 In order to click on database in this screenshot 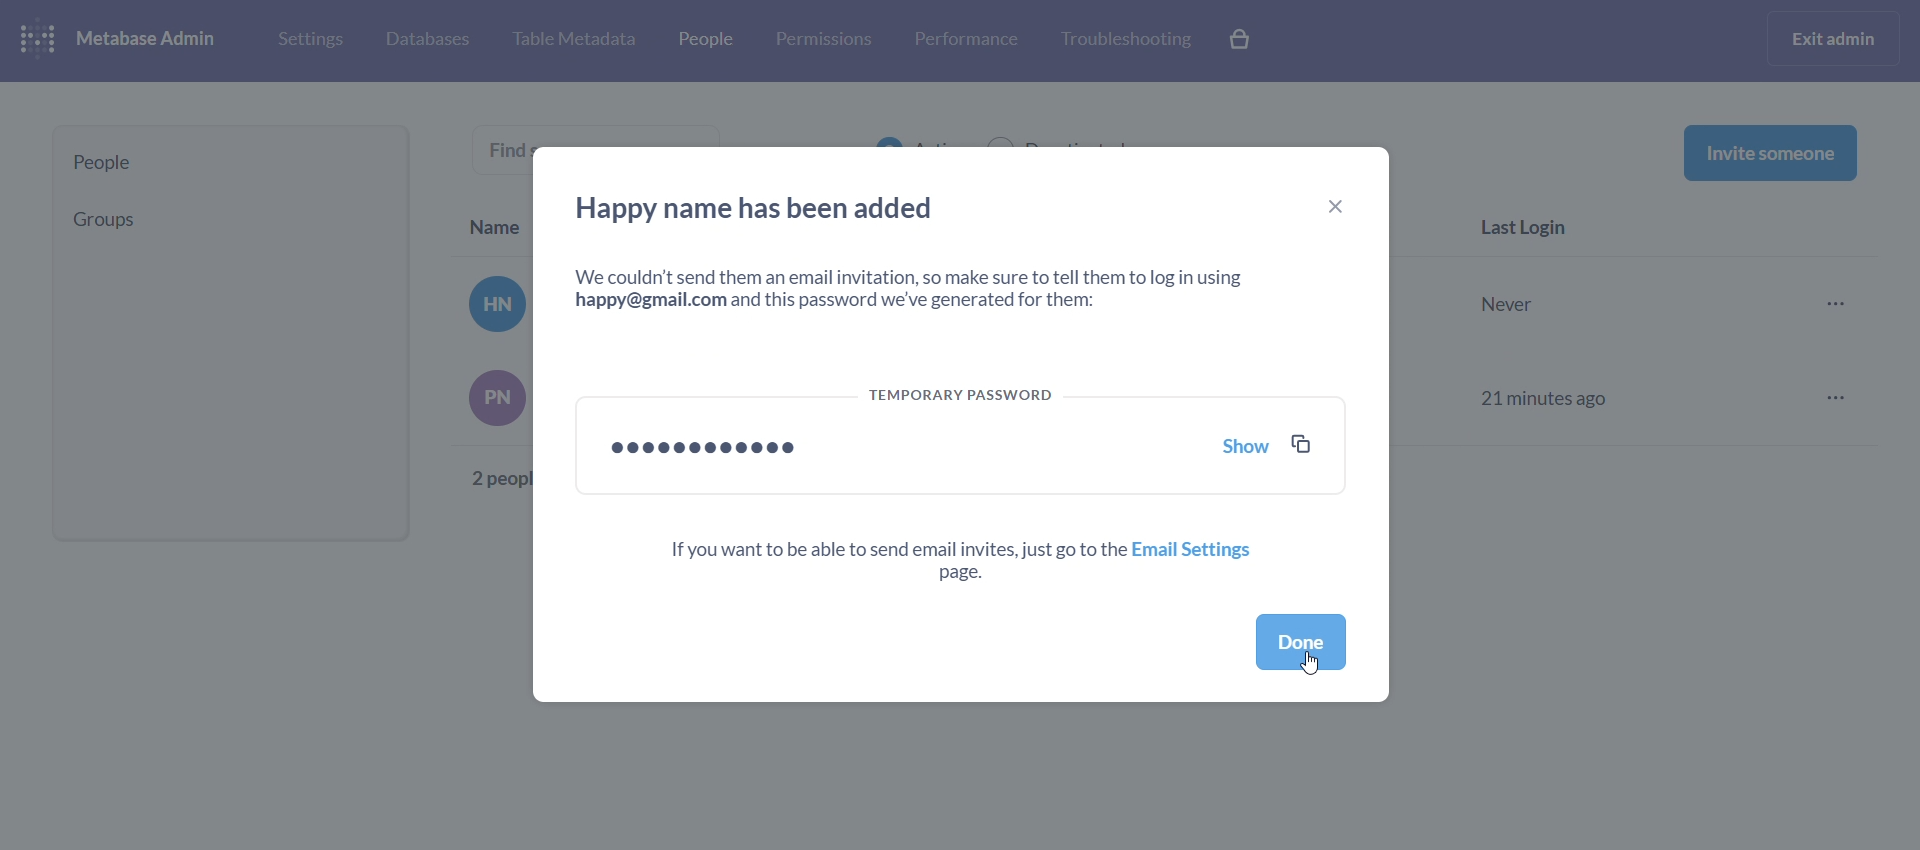, I will do `click(424, 41)`.